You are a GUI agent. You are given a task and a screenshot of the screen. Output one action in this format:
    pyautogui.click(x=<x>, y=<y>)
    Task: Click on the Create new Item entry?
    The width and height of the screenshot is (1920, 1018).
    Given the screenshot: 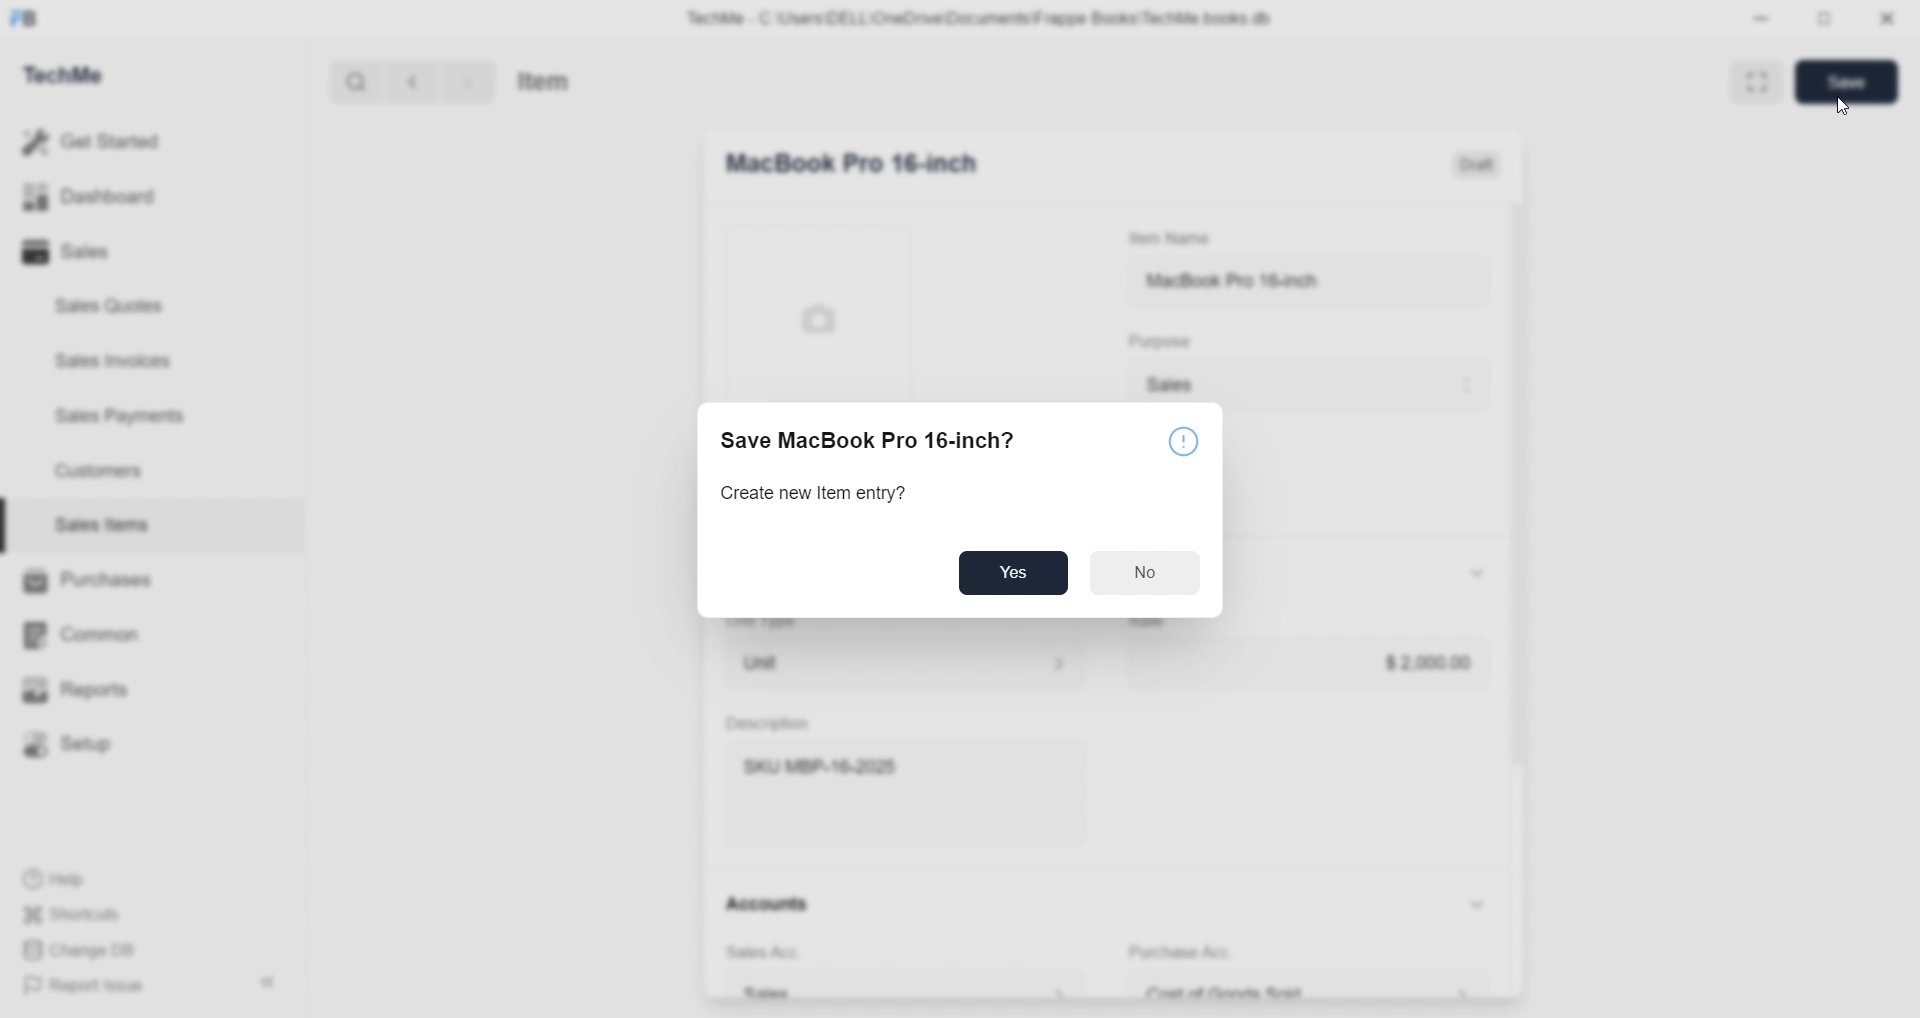 What is the action you would take?
    pyautogui.click(x=814, y=494)
    